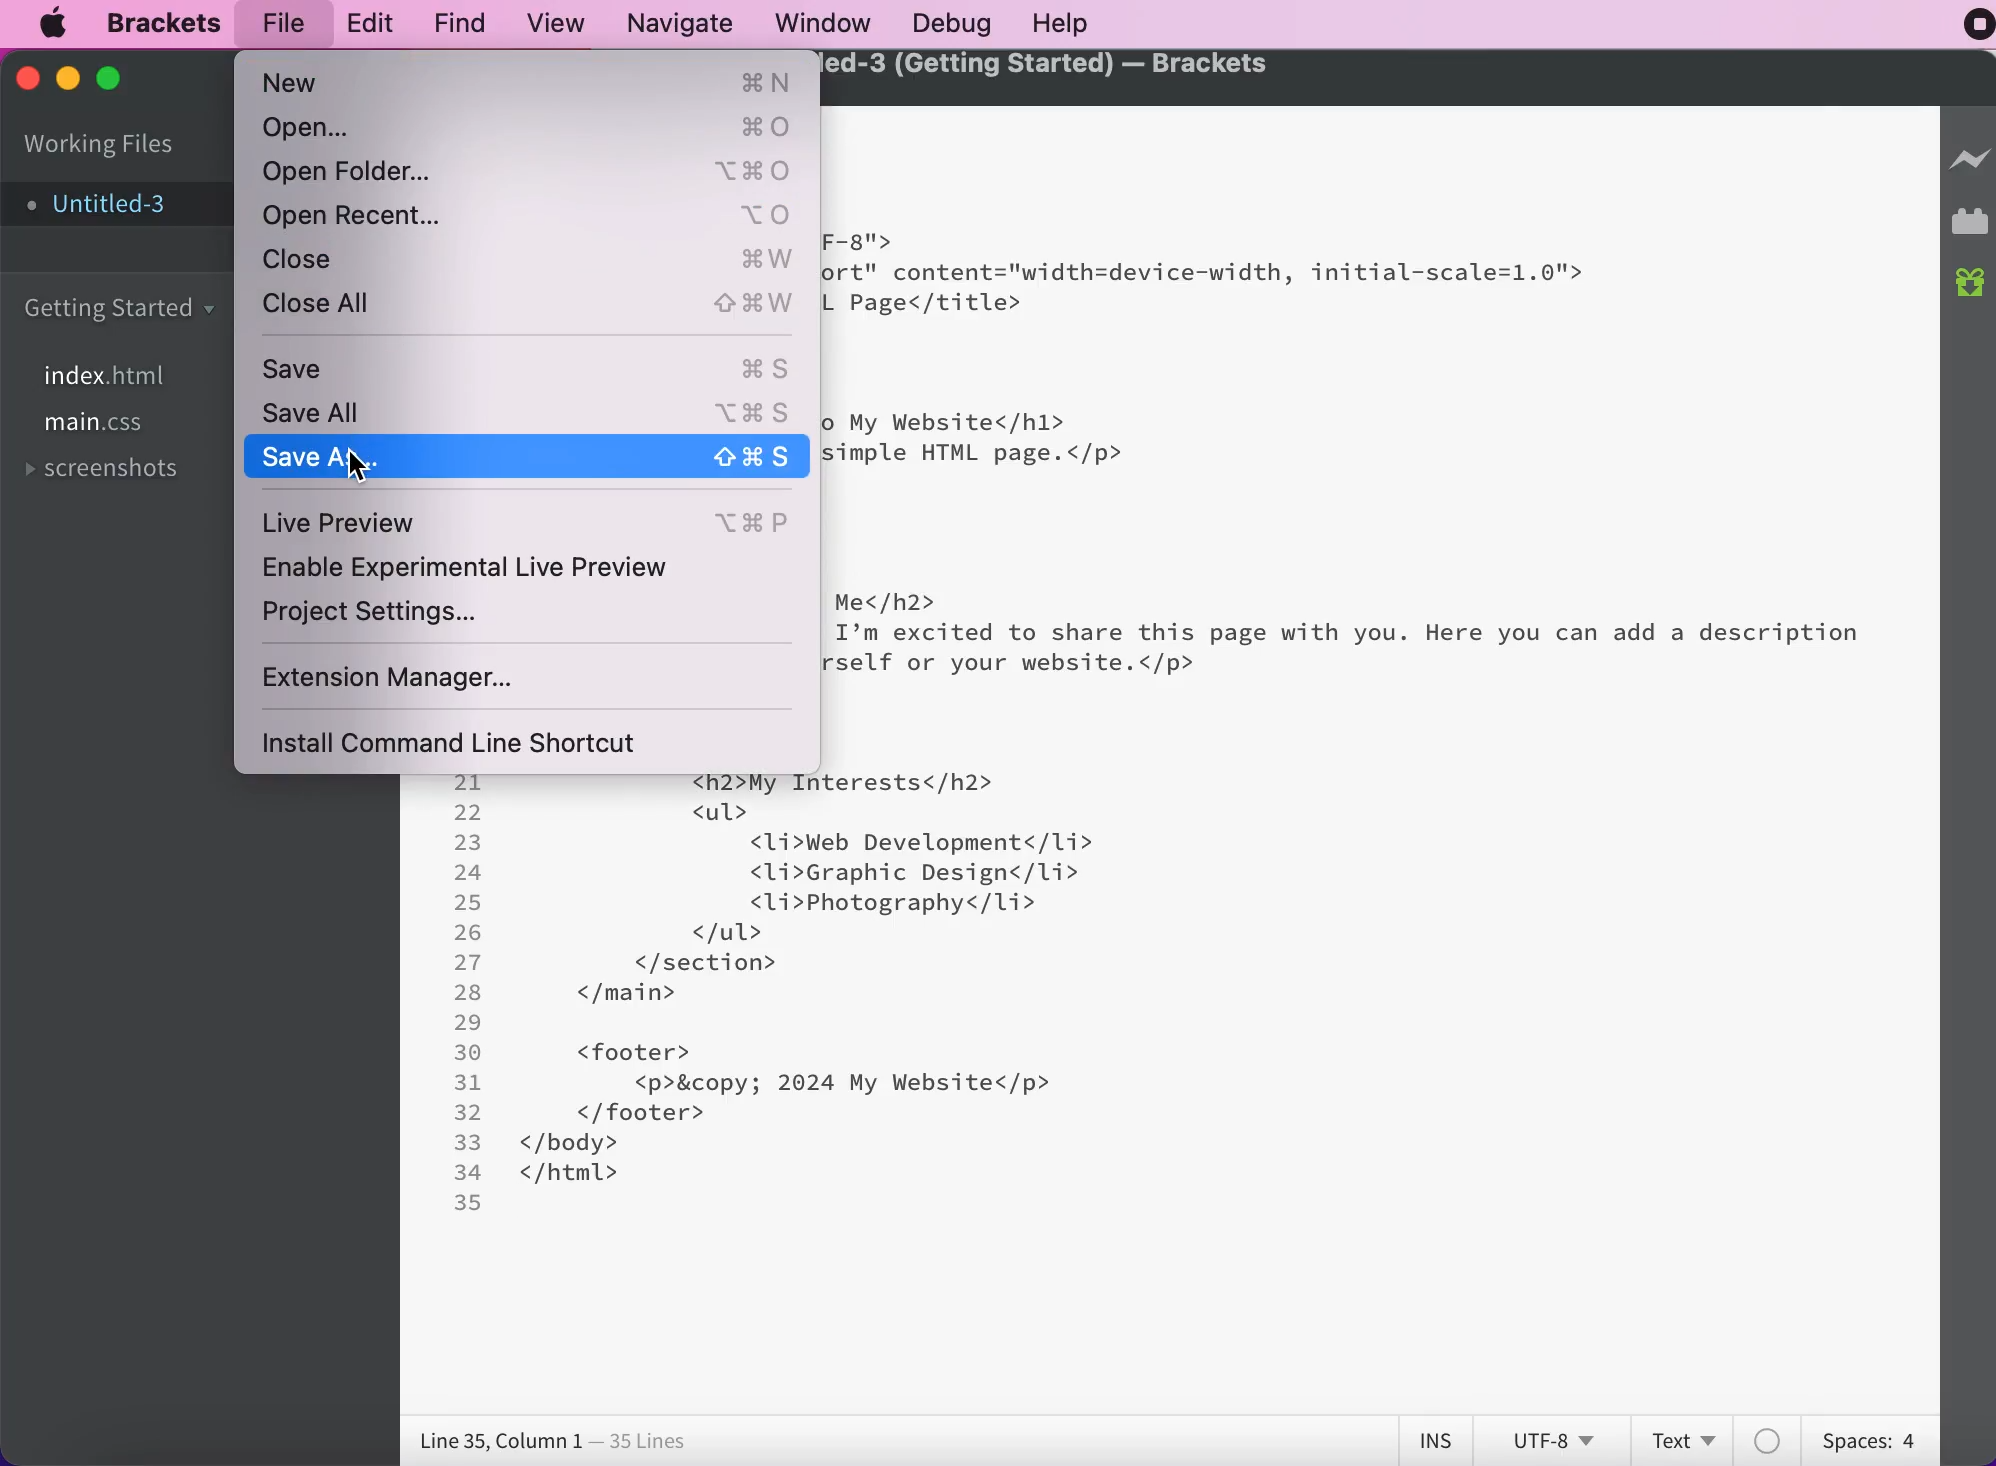 The image size is (1996, 1466). What do you see at coordinates (57, 25) in the screenshot?
I see `mac logo` at bounding box center [57, 25].